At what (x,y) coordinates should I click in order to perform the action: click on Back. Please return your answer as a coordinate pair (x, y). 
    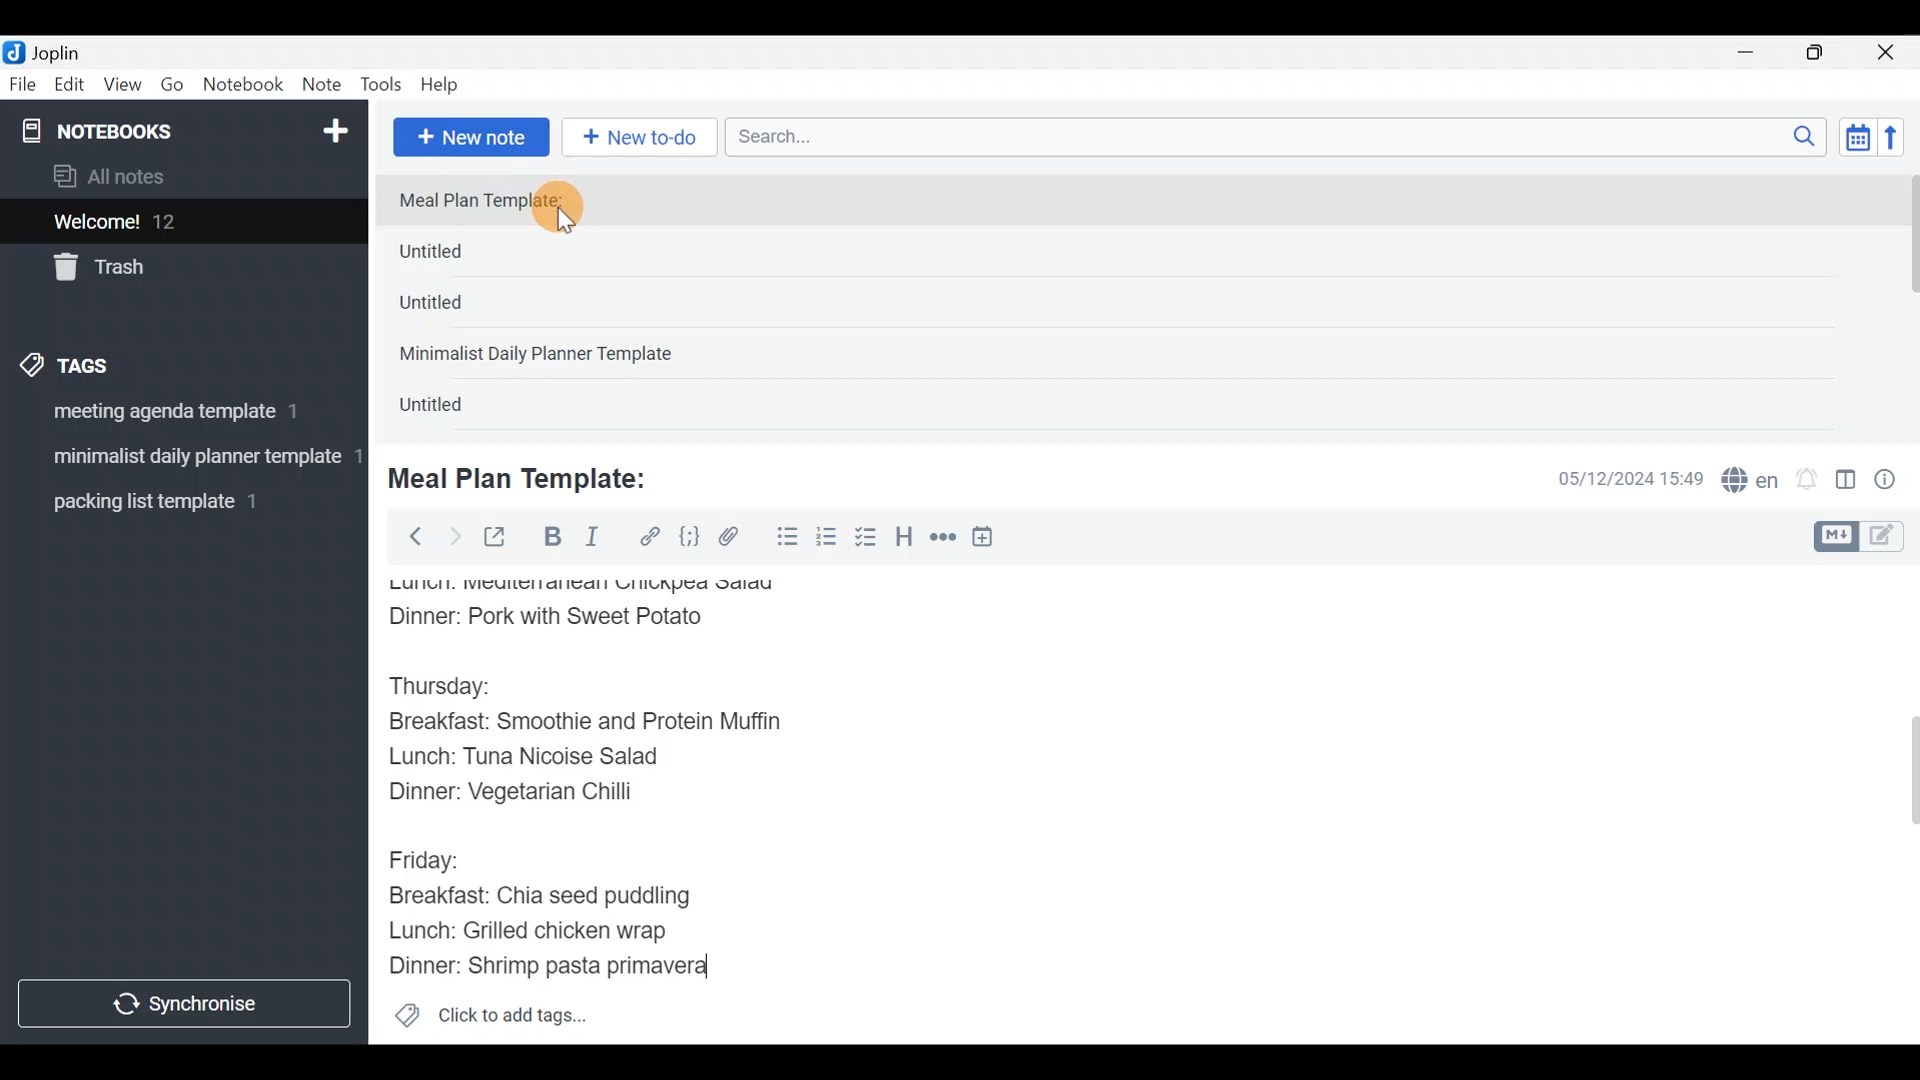
    Looking at the image, I should click on (407, 535).